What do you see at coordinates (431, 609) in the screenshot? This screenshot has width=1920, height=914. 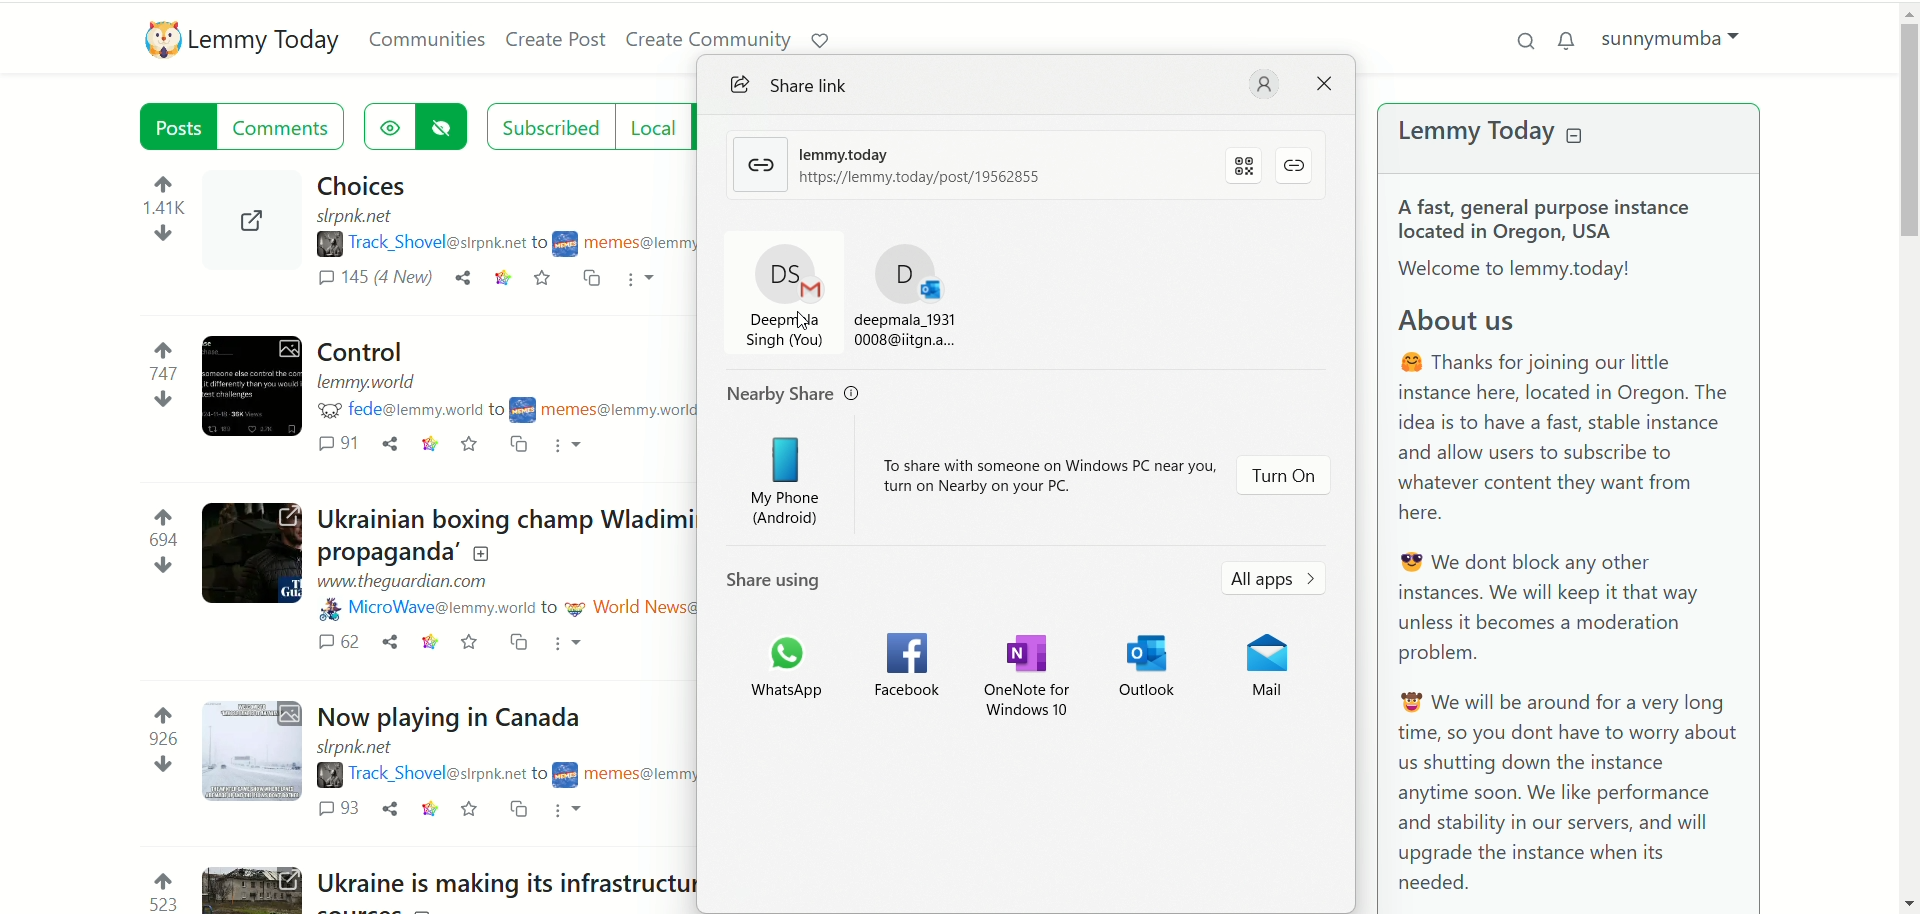 I see `username` at bounding box center [431, 609].